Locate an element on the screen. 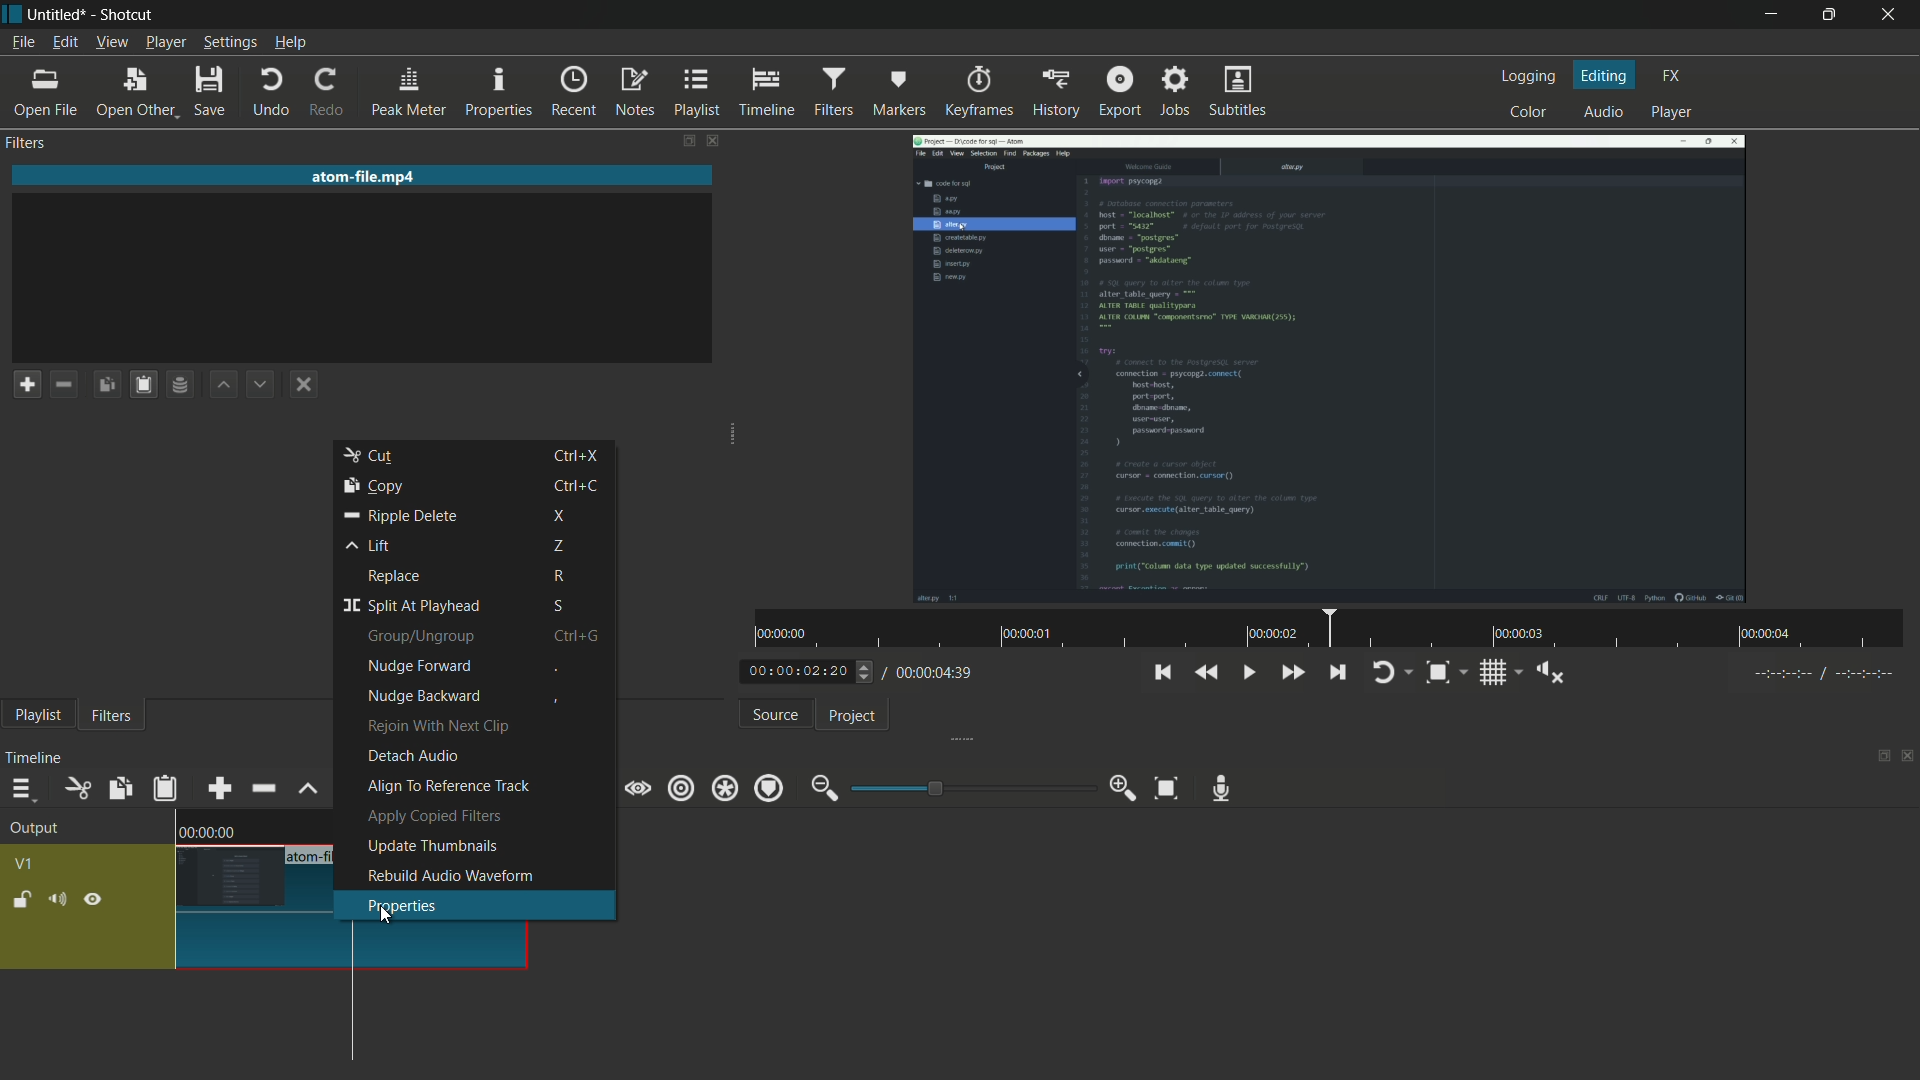 The height and width of the screenshot is (1080, 1920). export is located at coordinates (1121, 92).